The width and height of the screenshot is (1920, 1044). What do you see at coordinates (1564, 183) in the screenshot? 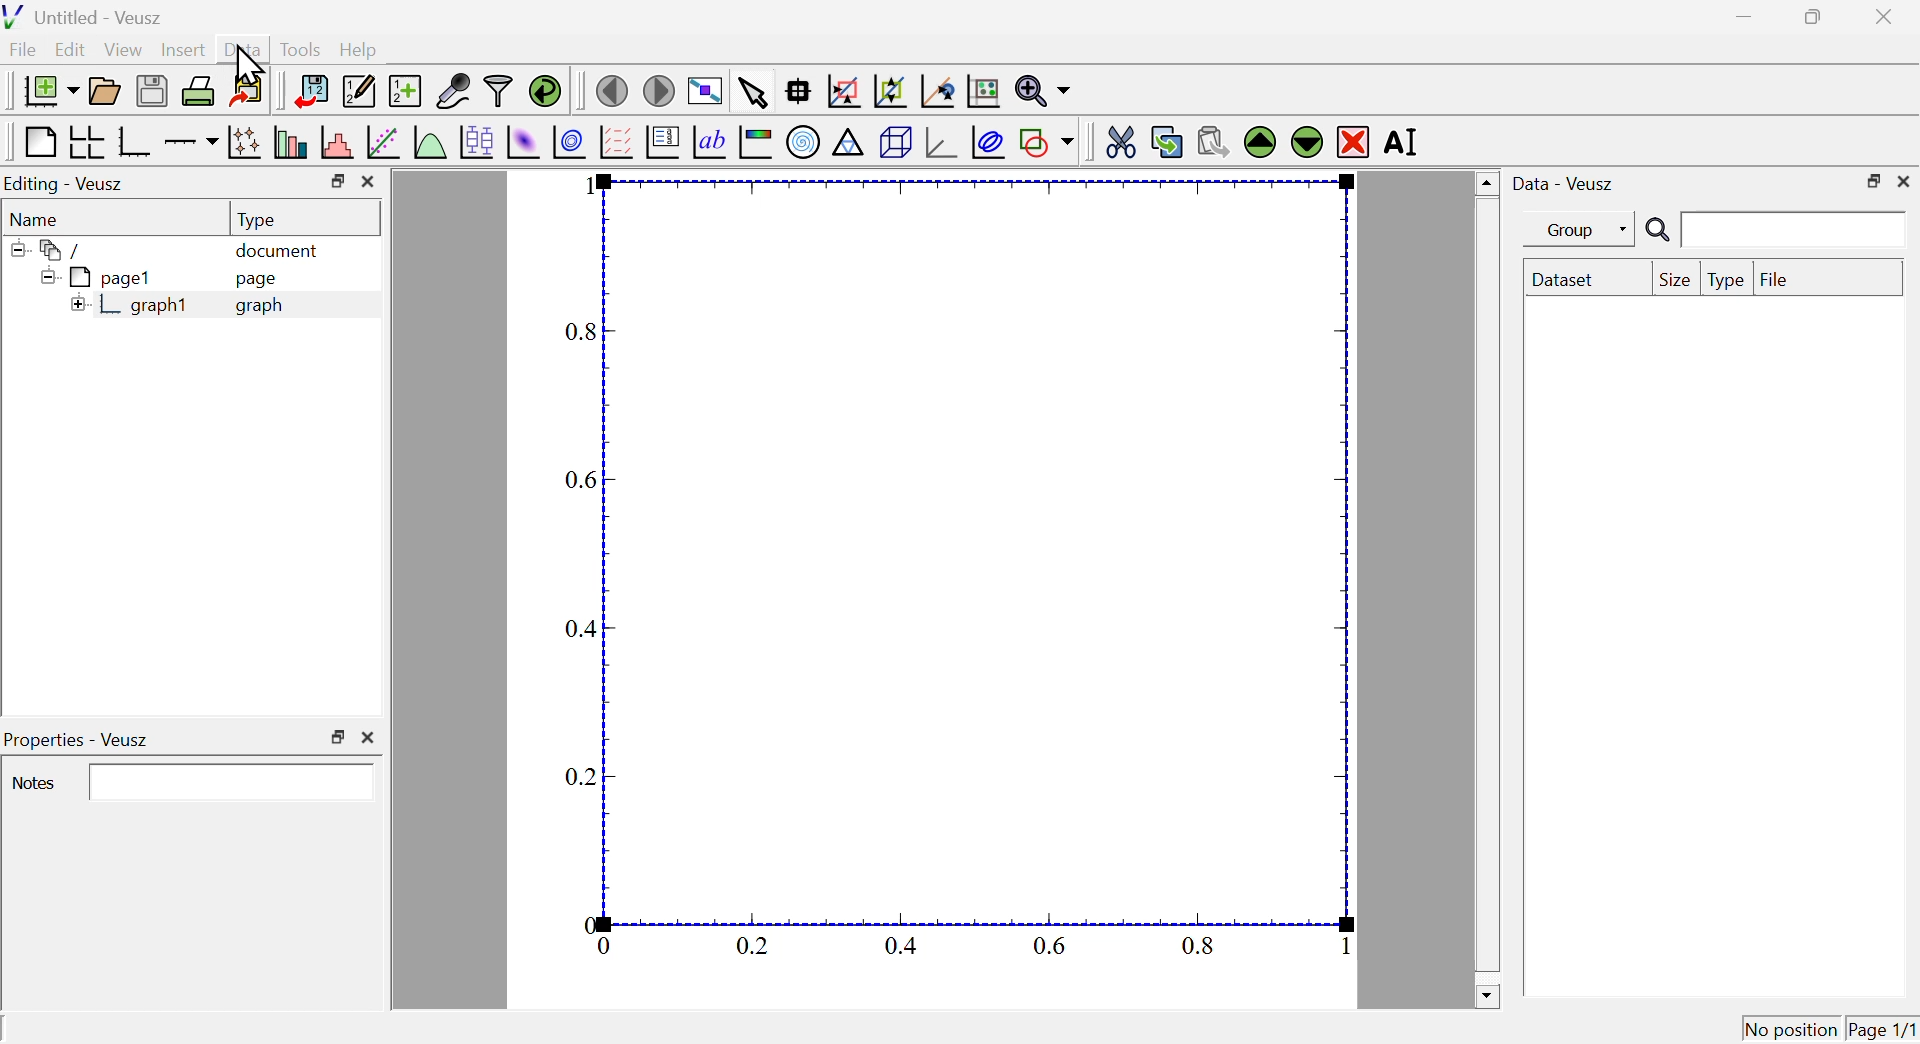
I see `data veusz` at bounding box center [1564, 183].